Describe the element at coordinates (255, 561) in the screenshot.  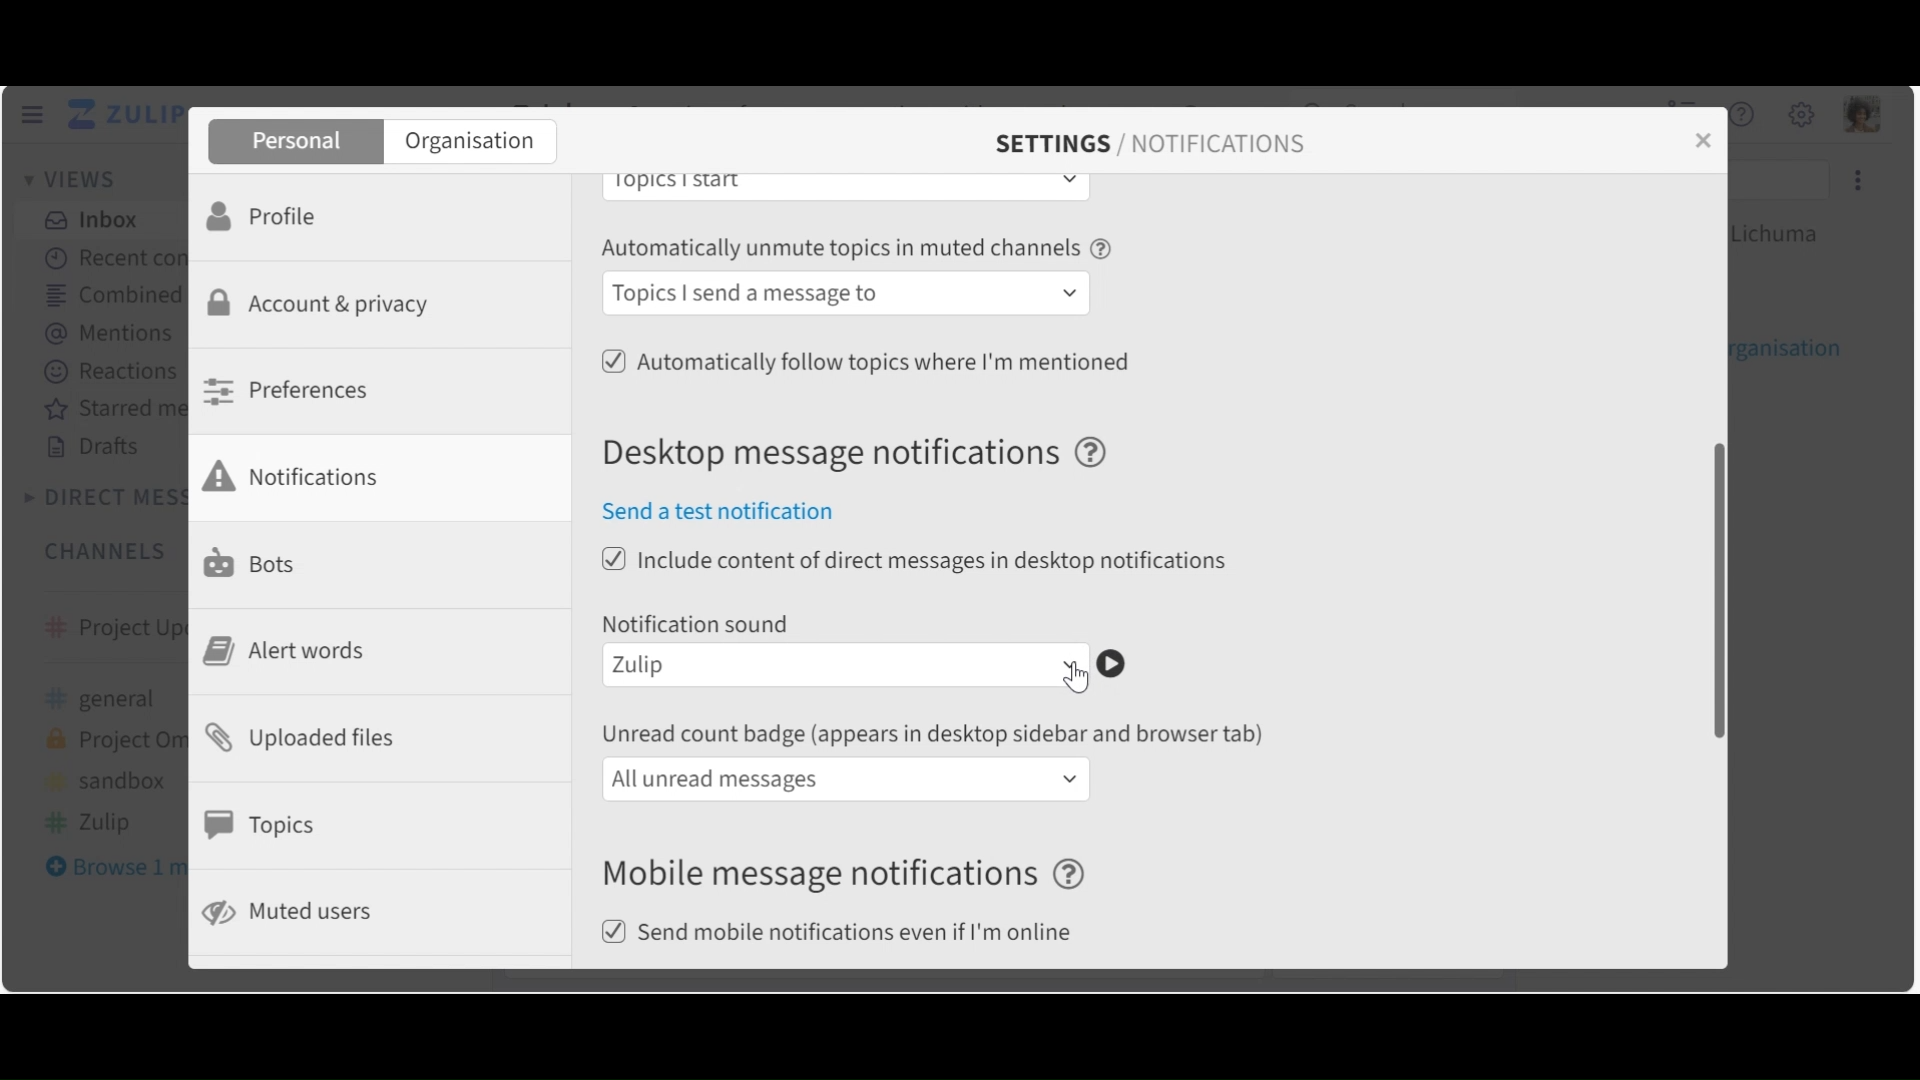
I see `Bots` at that location.